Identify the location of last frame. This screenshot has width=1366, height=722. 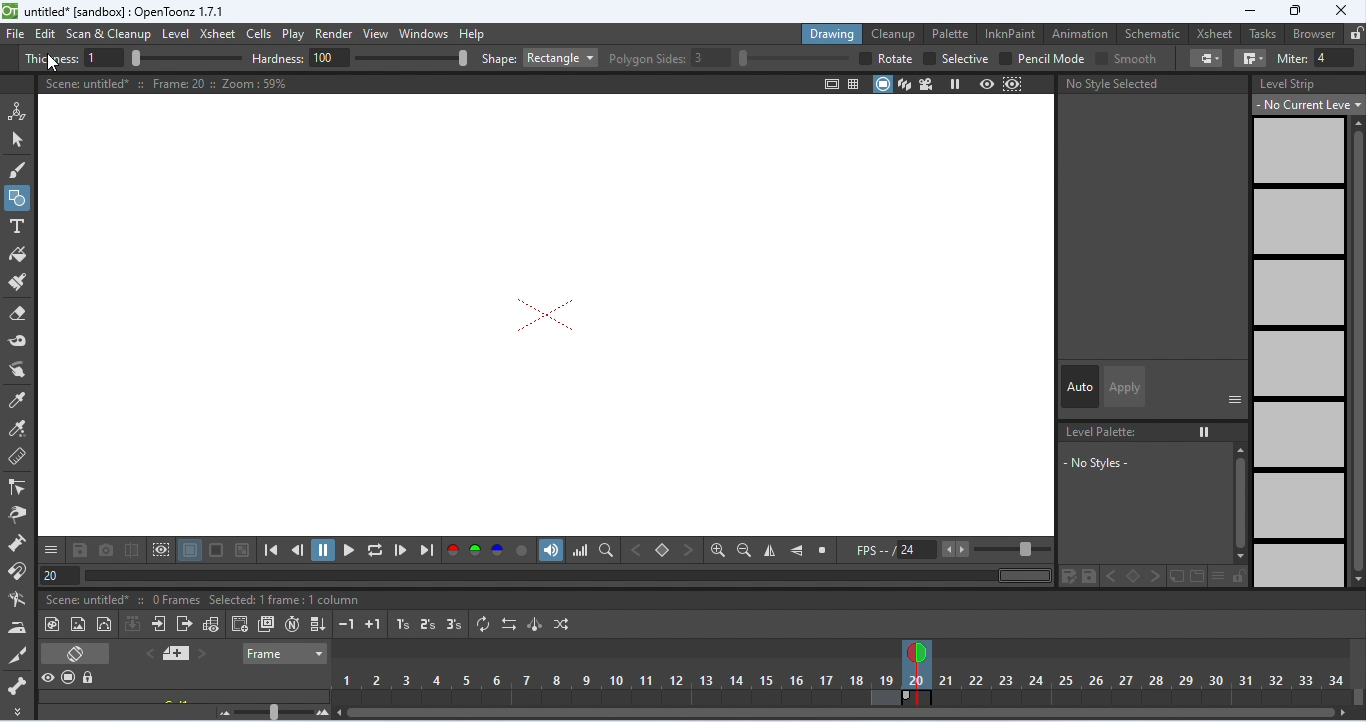
(427, 550).